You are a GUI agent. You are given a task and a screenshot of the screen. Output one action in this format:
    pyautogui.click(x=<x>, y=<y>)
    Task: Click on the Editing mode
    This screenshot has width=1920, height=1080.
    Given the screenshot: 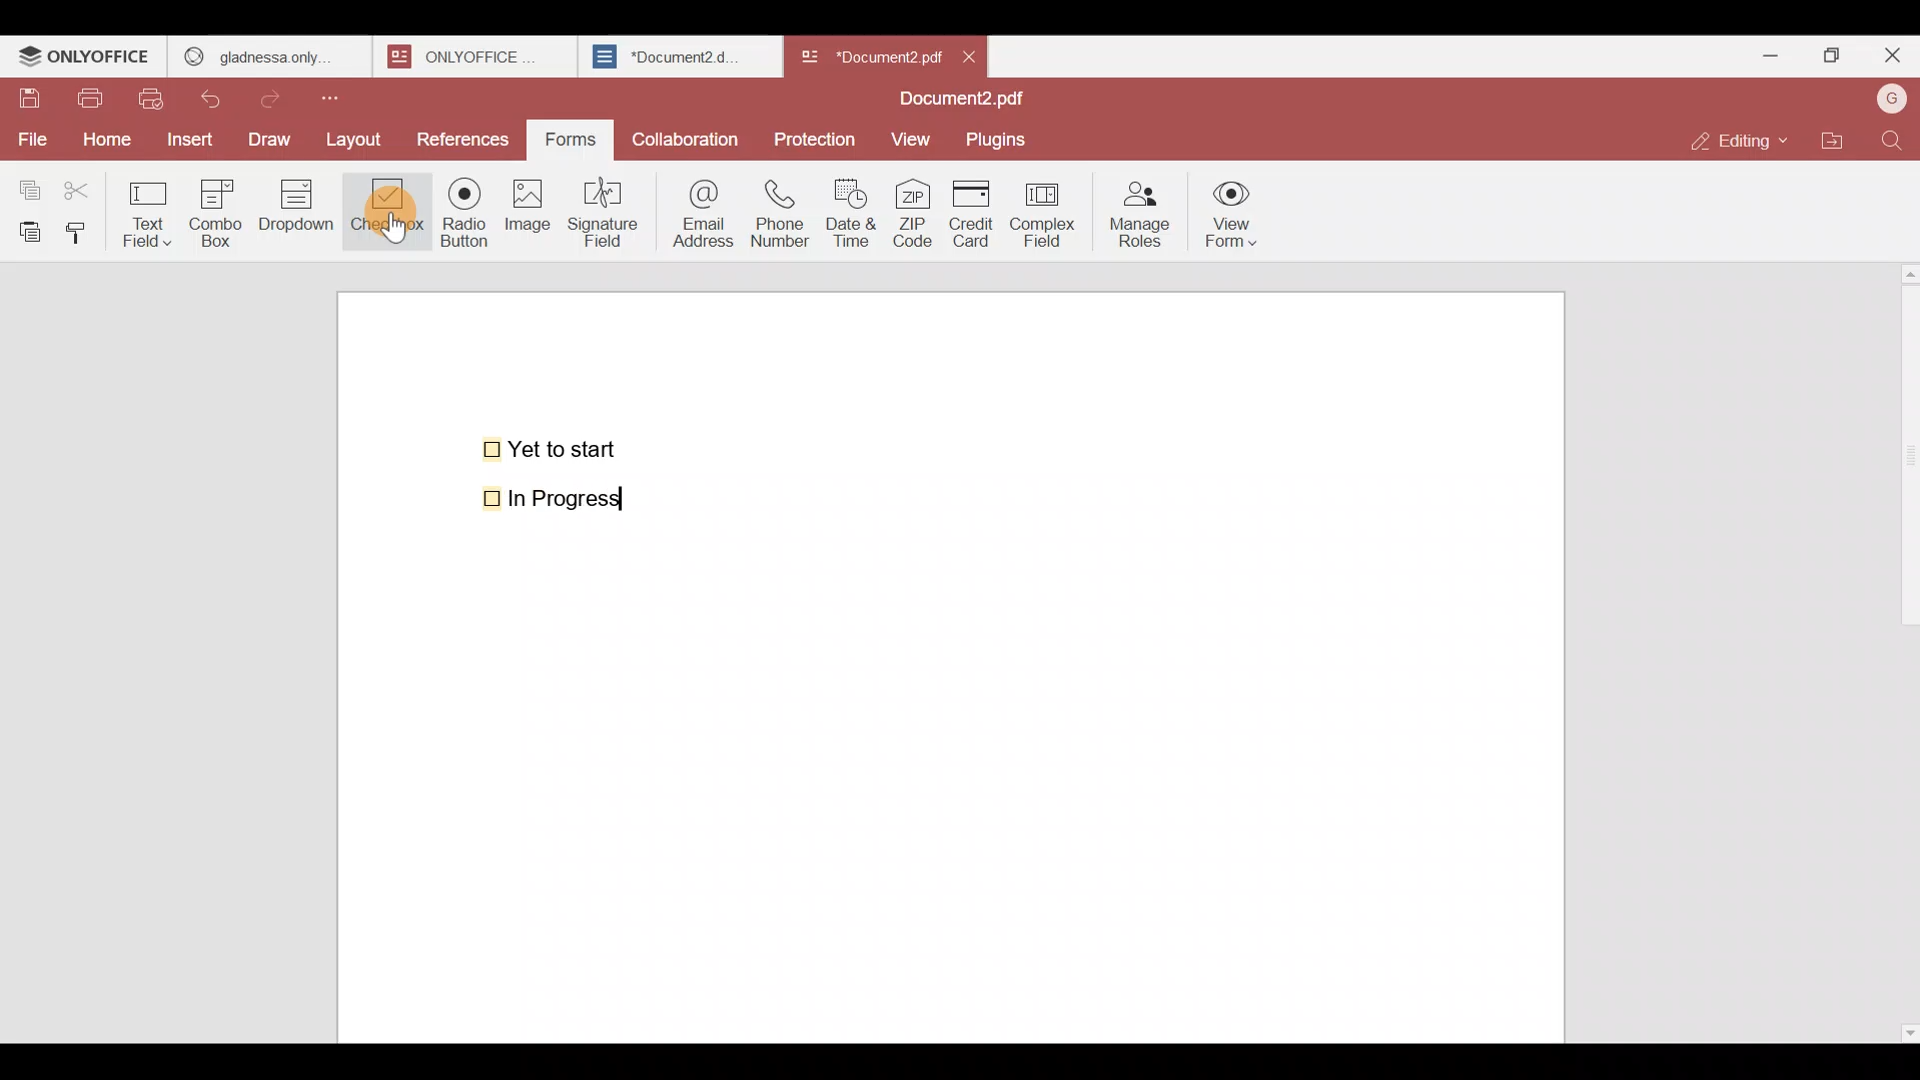 What is the action you would take?
    pyautogui.click(x=1736, y=141)
    